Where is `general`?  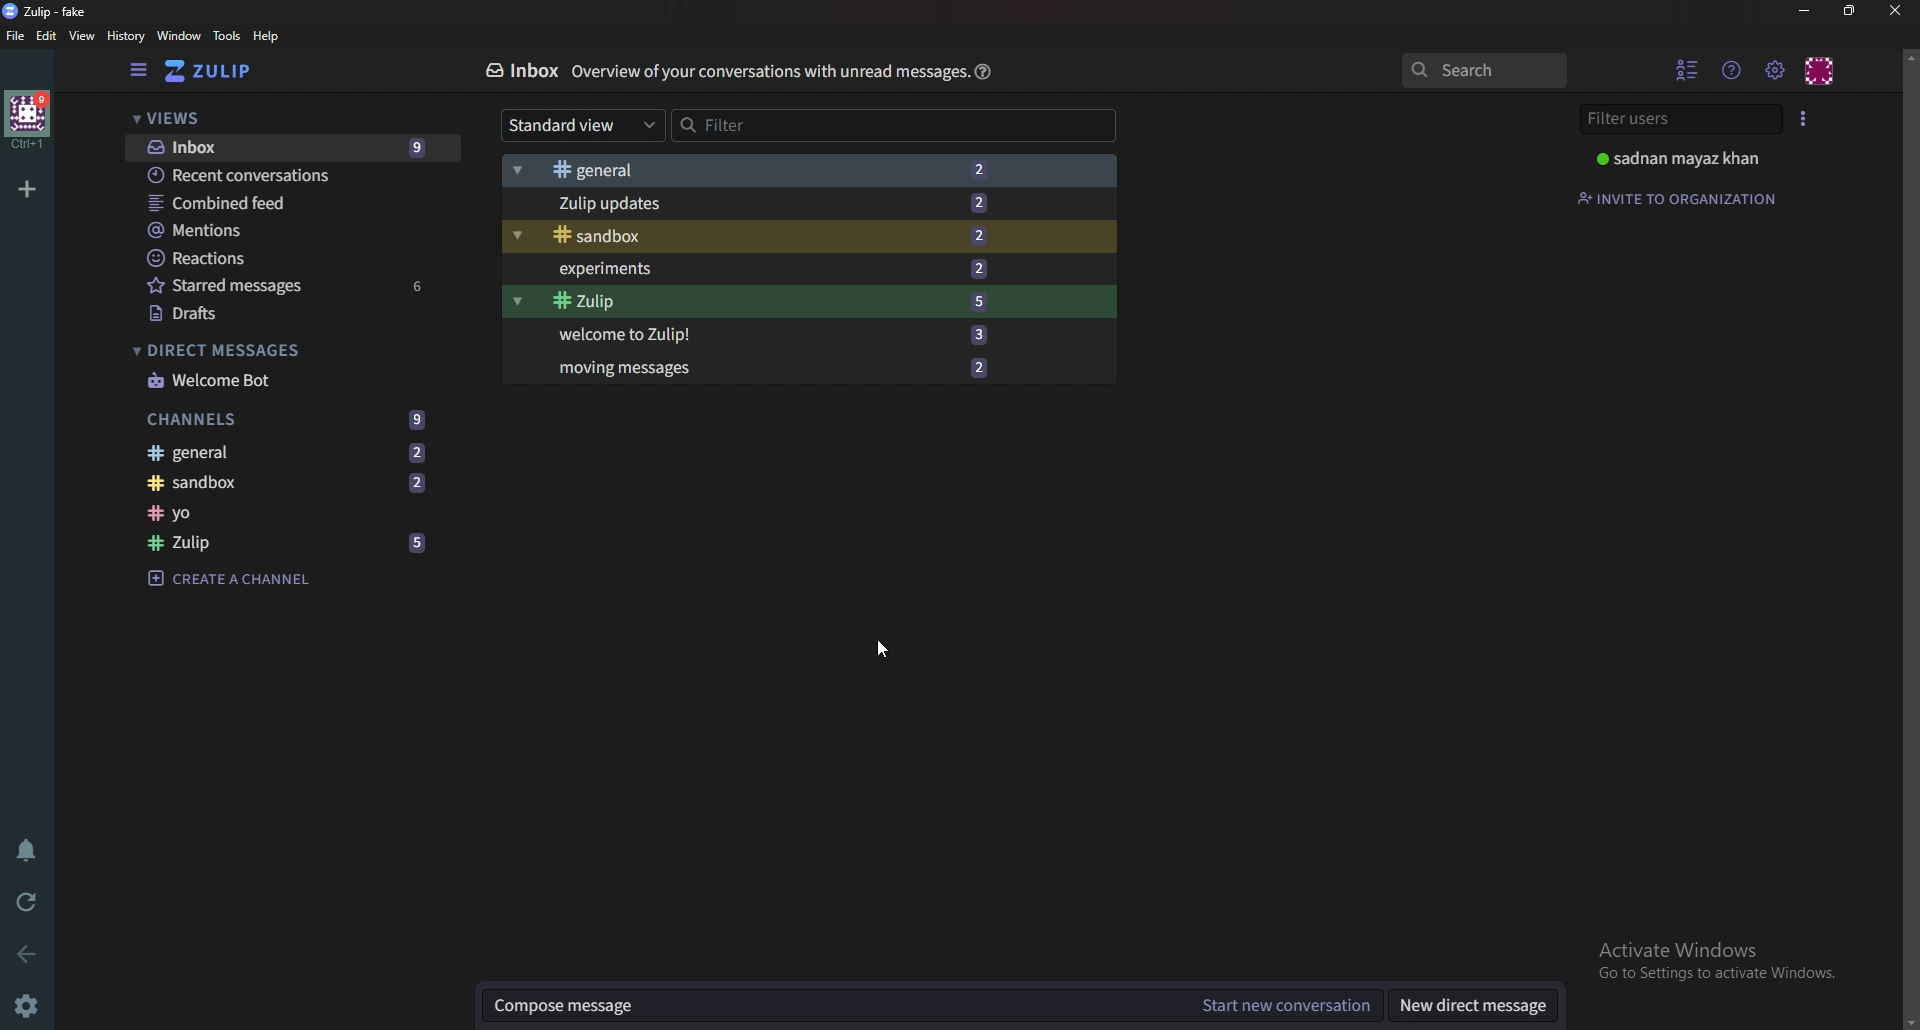
general is located at coordinates (292, 455).